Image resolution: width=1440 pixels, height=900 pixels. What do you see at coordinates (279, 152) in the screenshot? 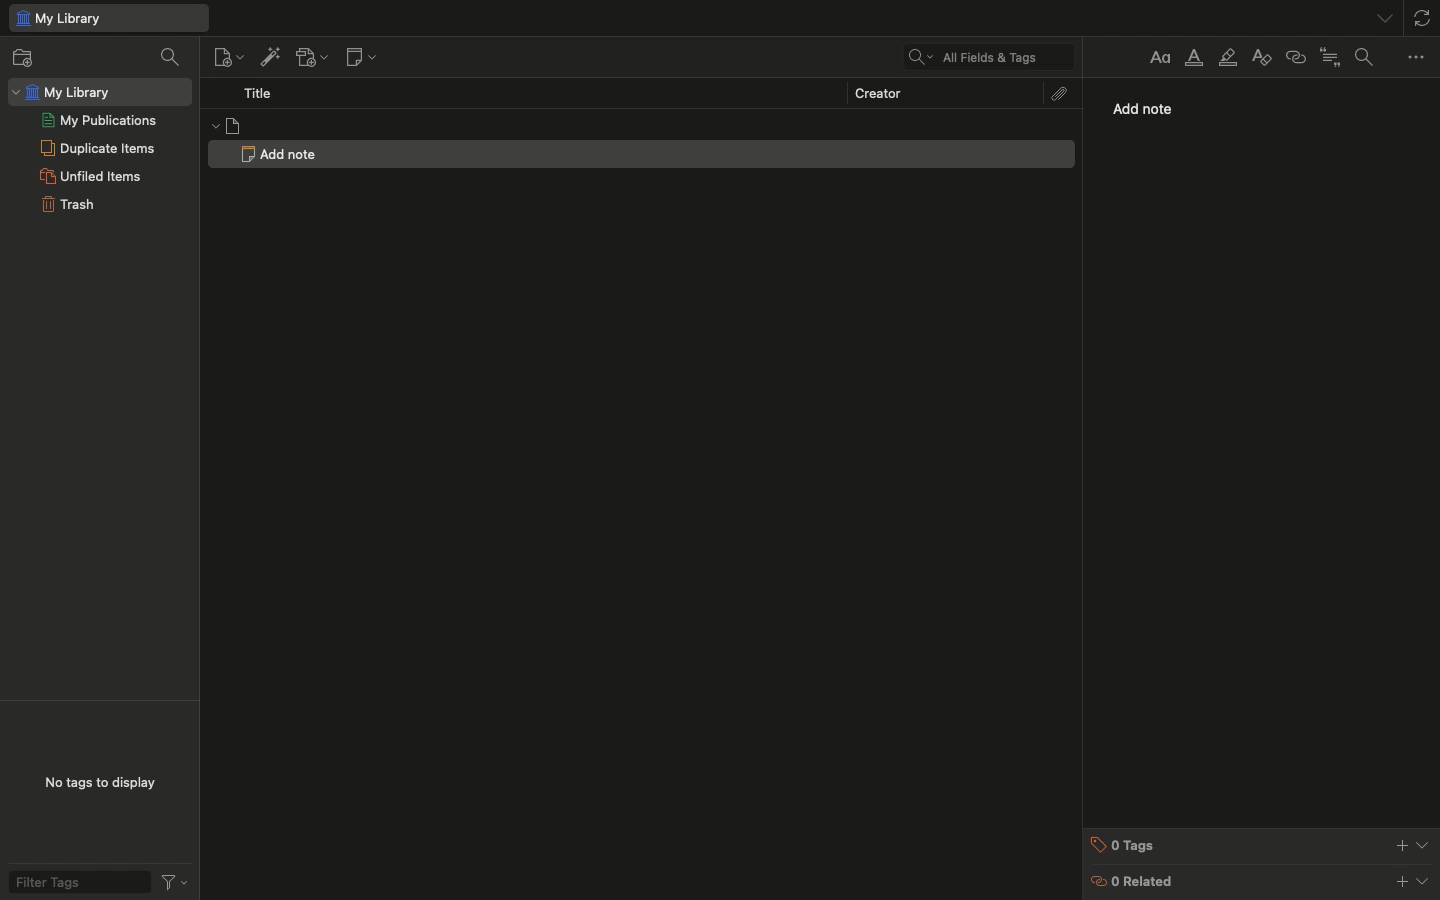
I see `Add note title` at bounding box center [279, 152].